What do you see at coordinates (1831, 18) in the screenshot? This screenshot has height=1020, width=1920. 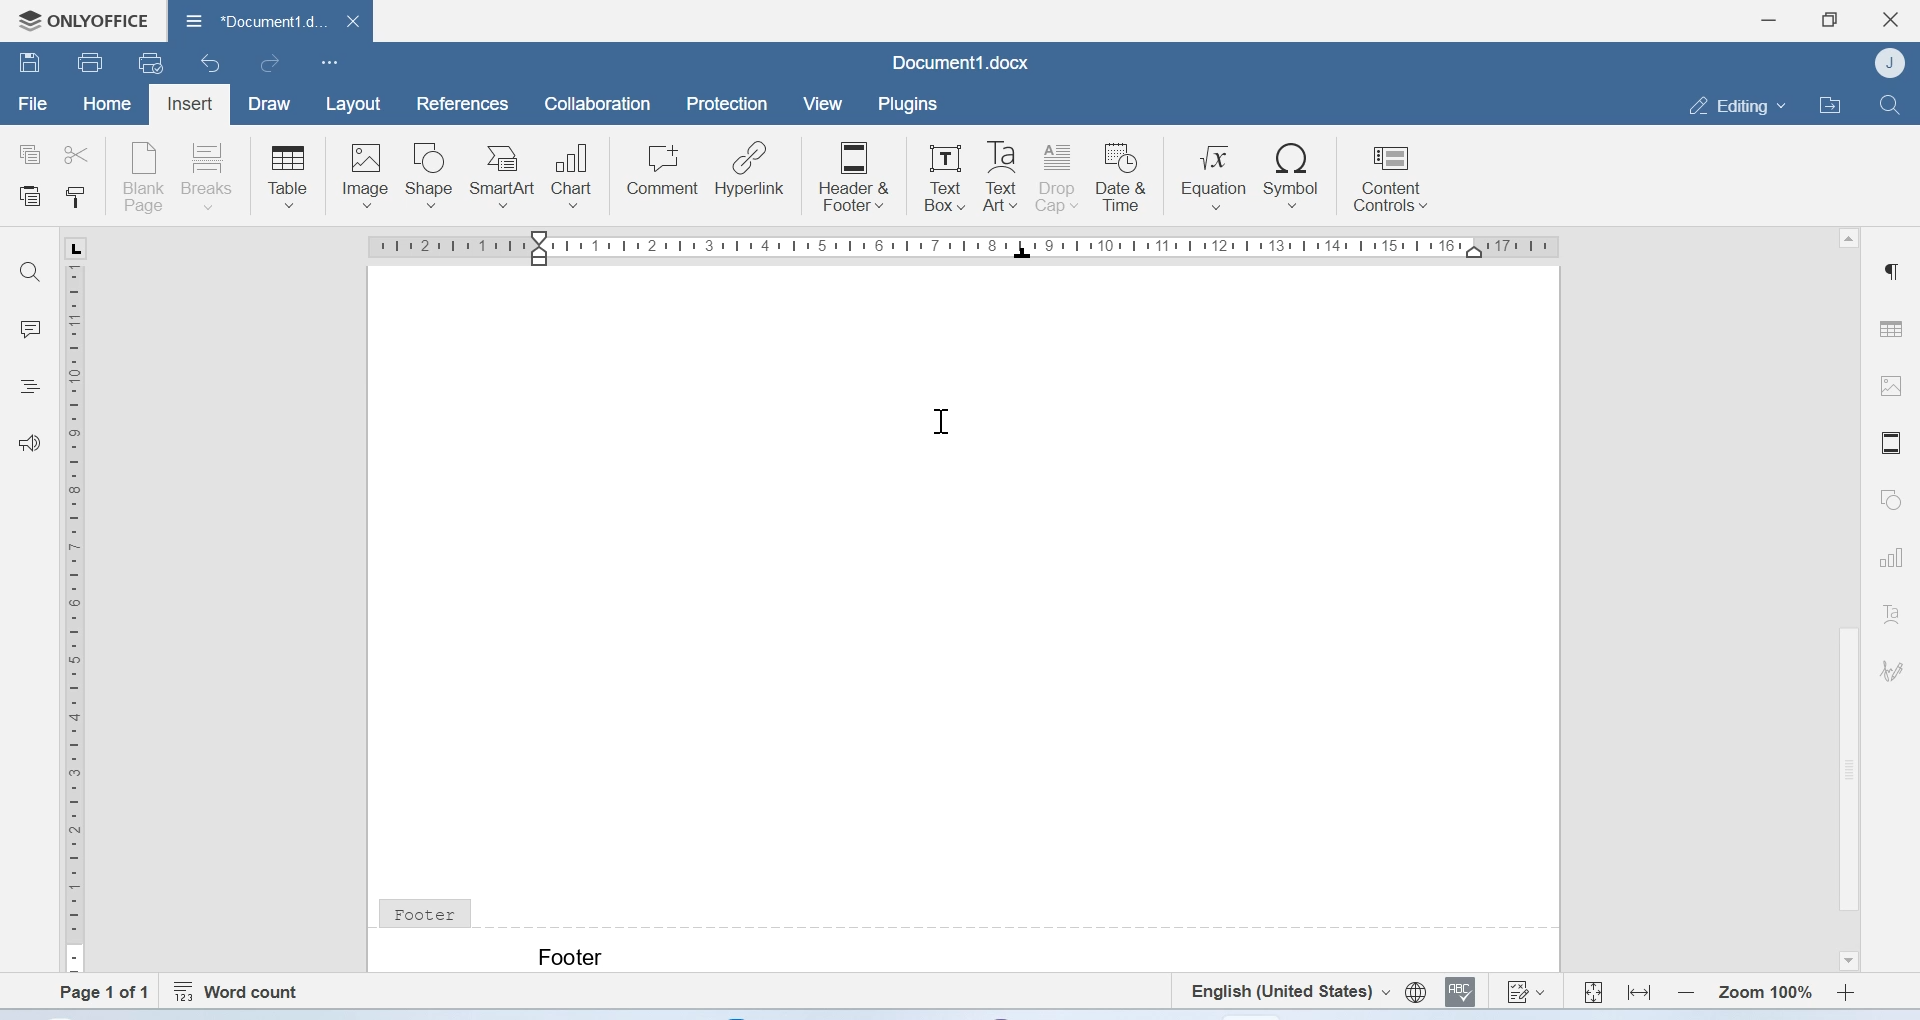 I see `Maximize` at bounding box center [1831, 18].